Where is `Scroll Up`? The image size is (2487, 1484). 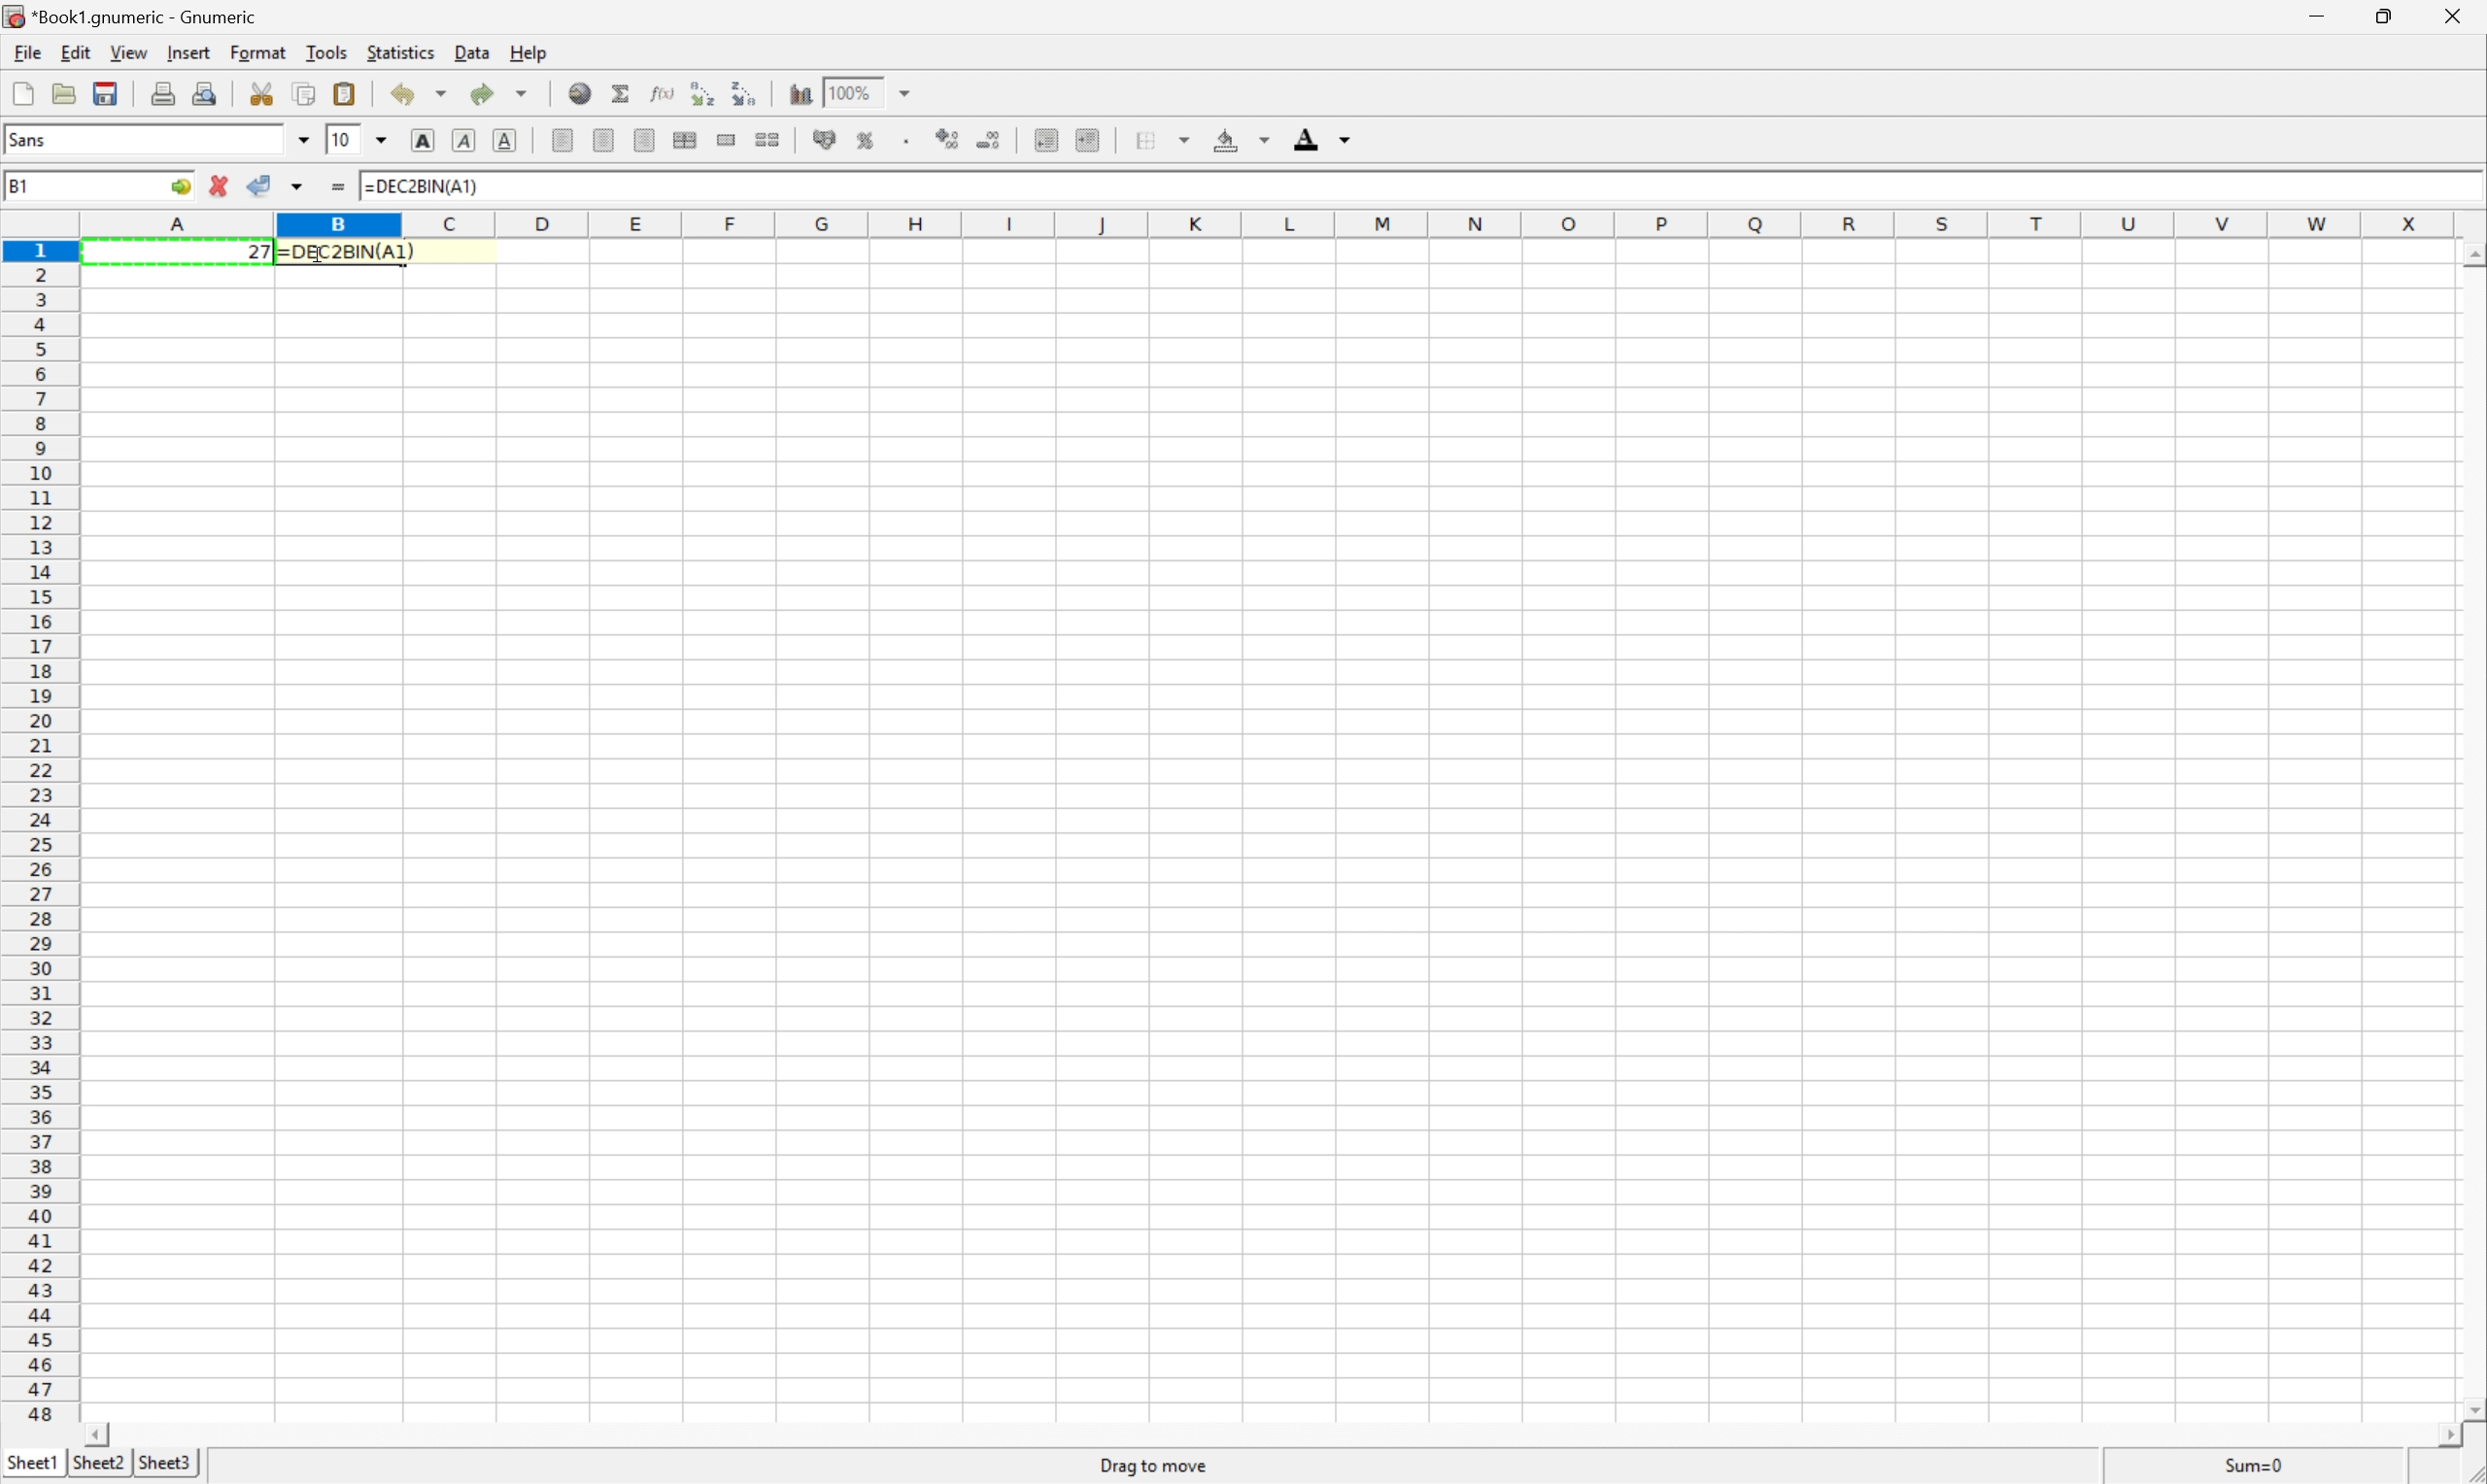 Scroll Up is located at coordinates (2471, 259).